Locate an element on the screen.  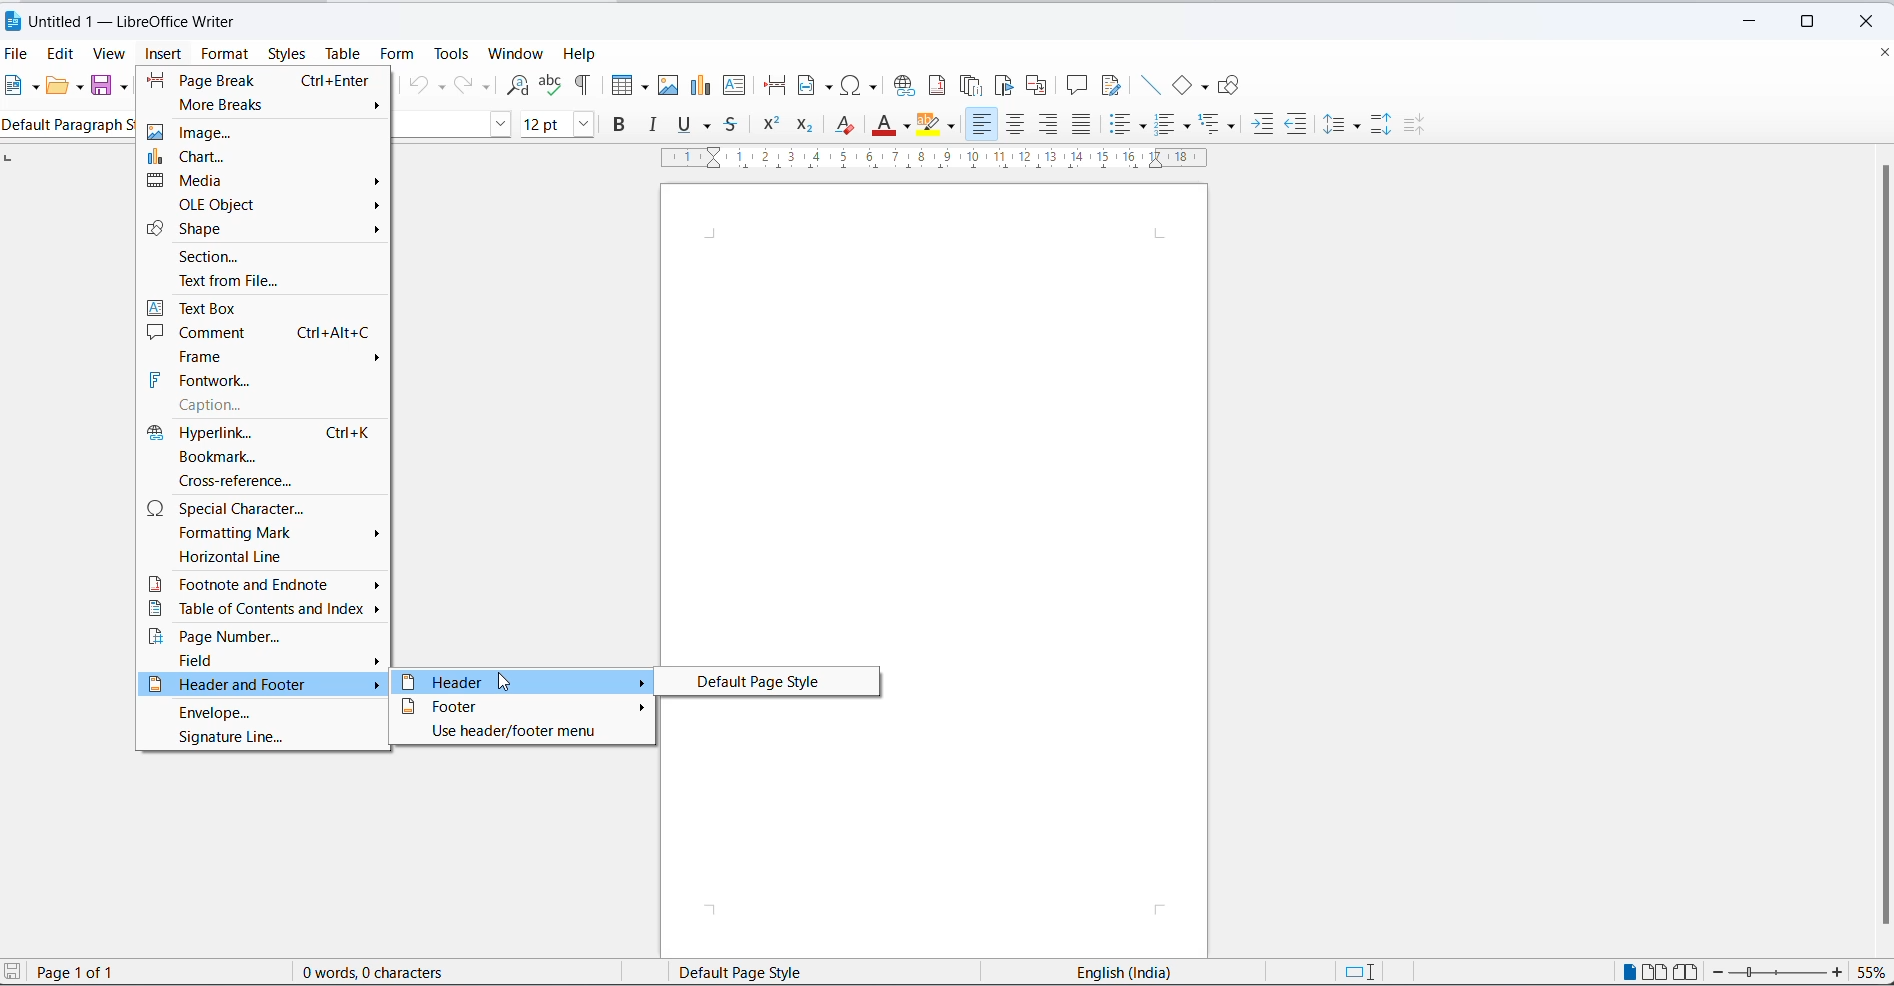
chart is located at coordinates (266, 156).